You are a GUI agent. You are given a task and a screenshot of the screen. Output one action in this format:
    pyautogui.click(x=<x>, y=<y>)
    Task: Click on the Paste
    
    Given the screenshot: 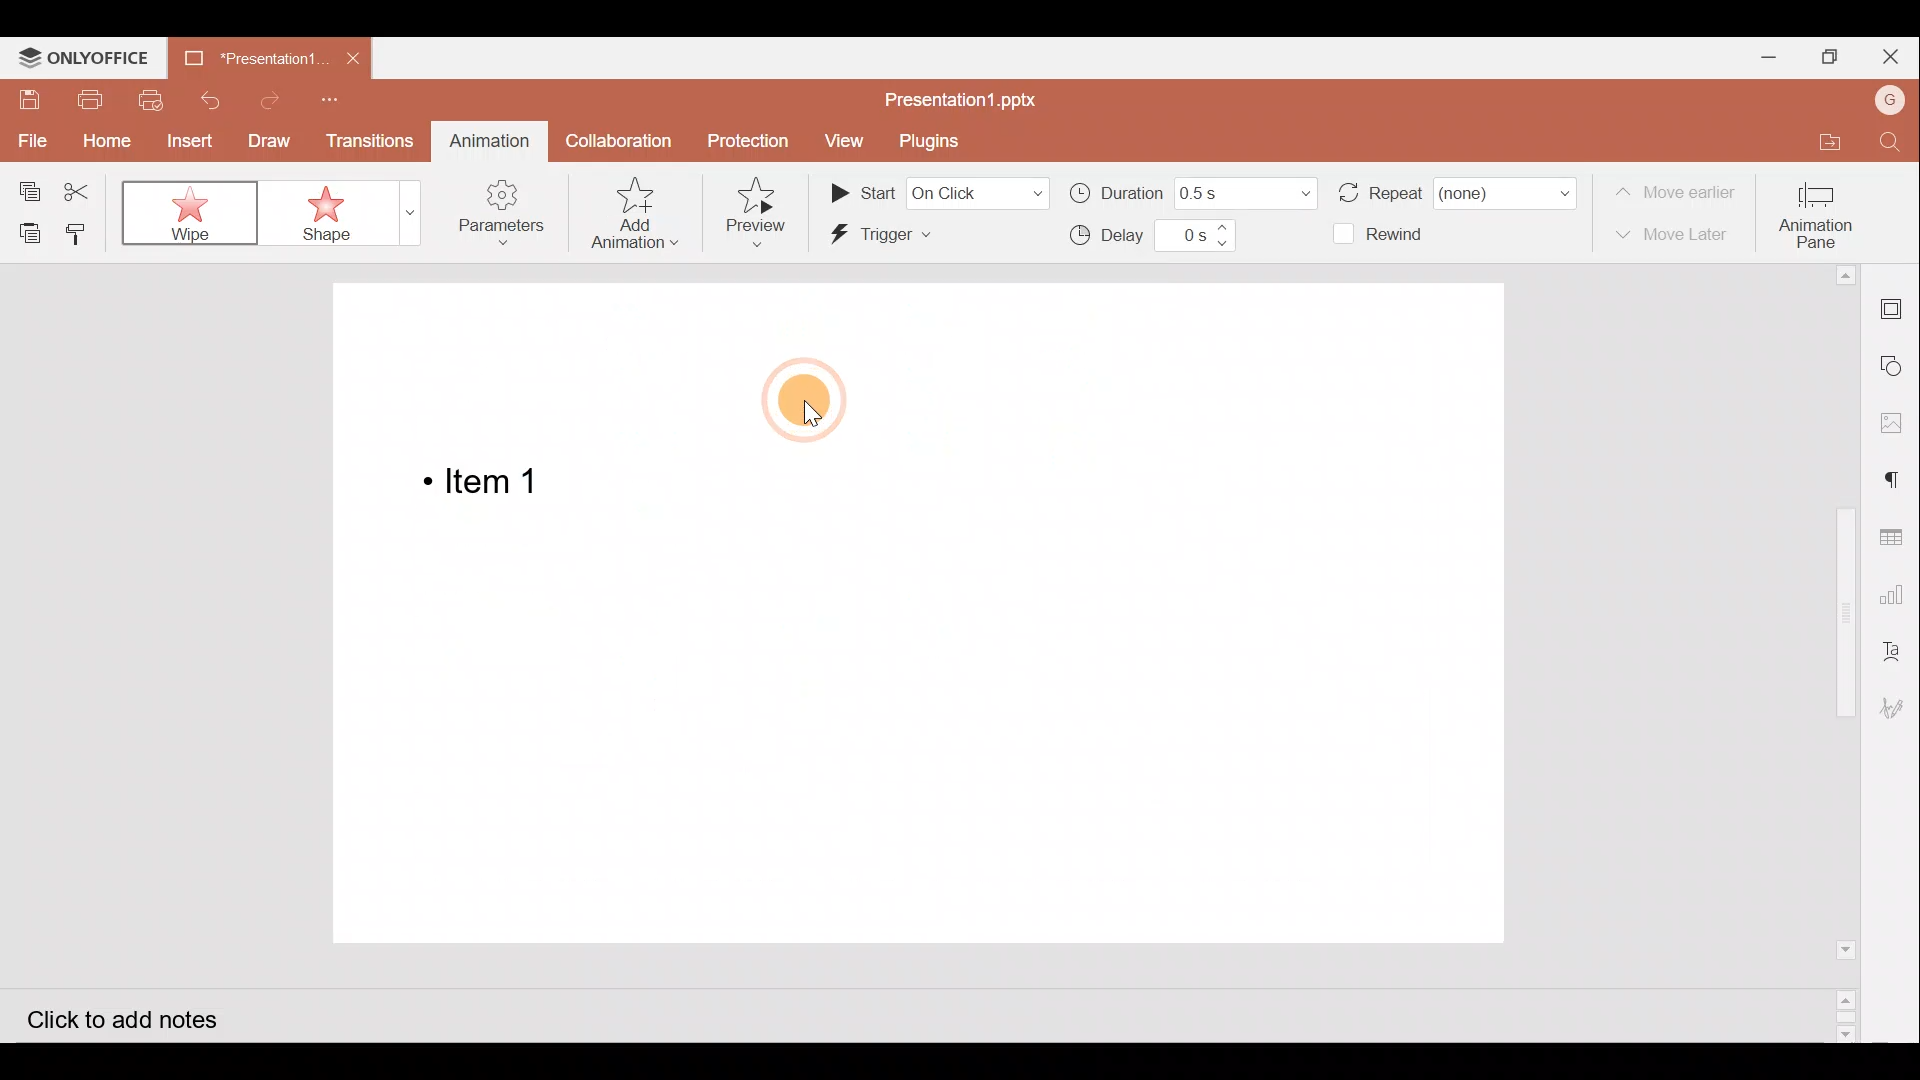 What is the action you would take?
    pyautogui.click(x=29, y=231)
    